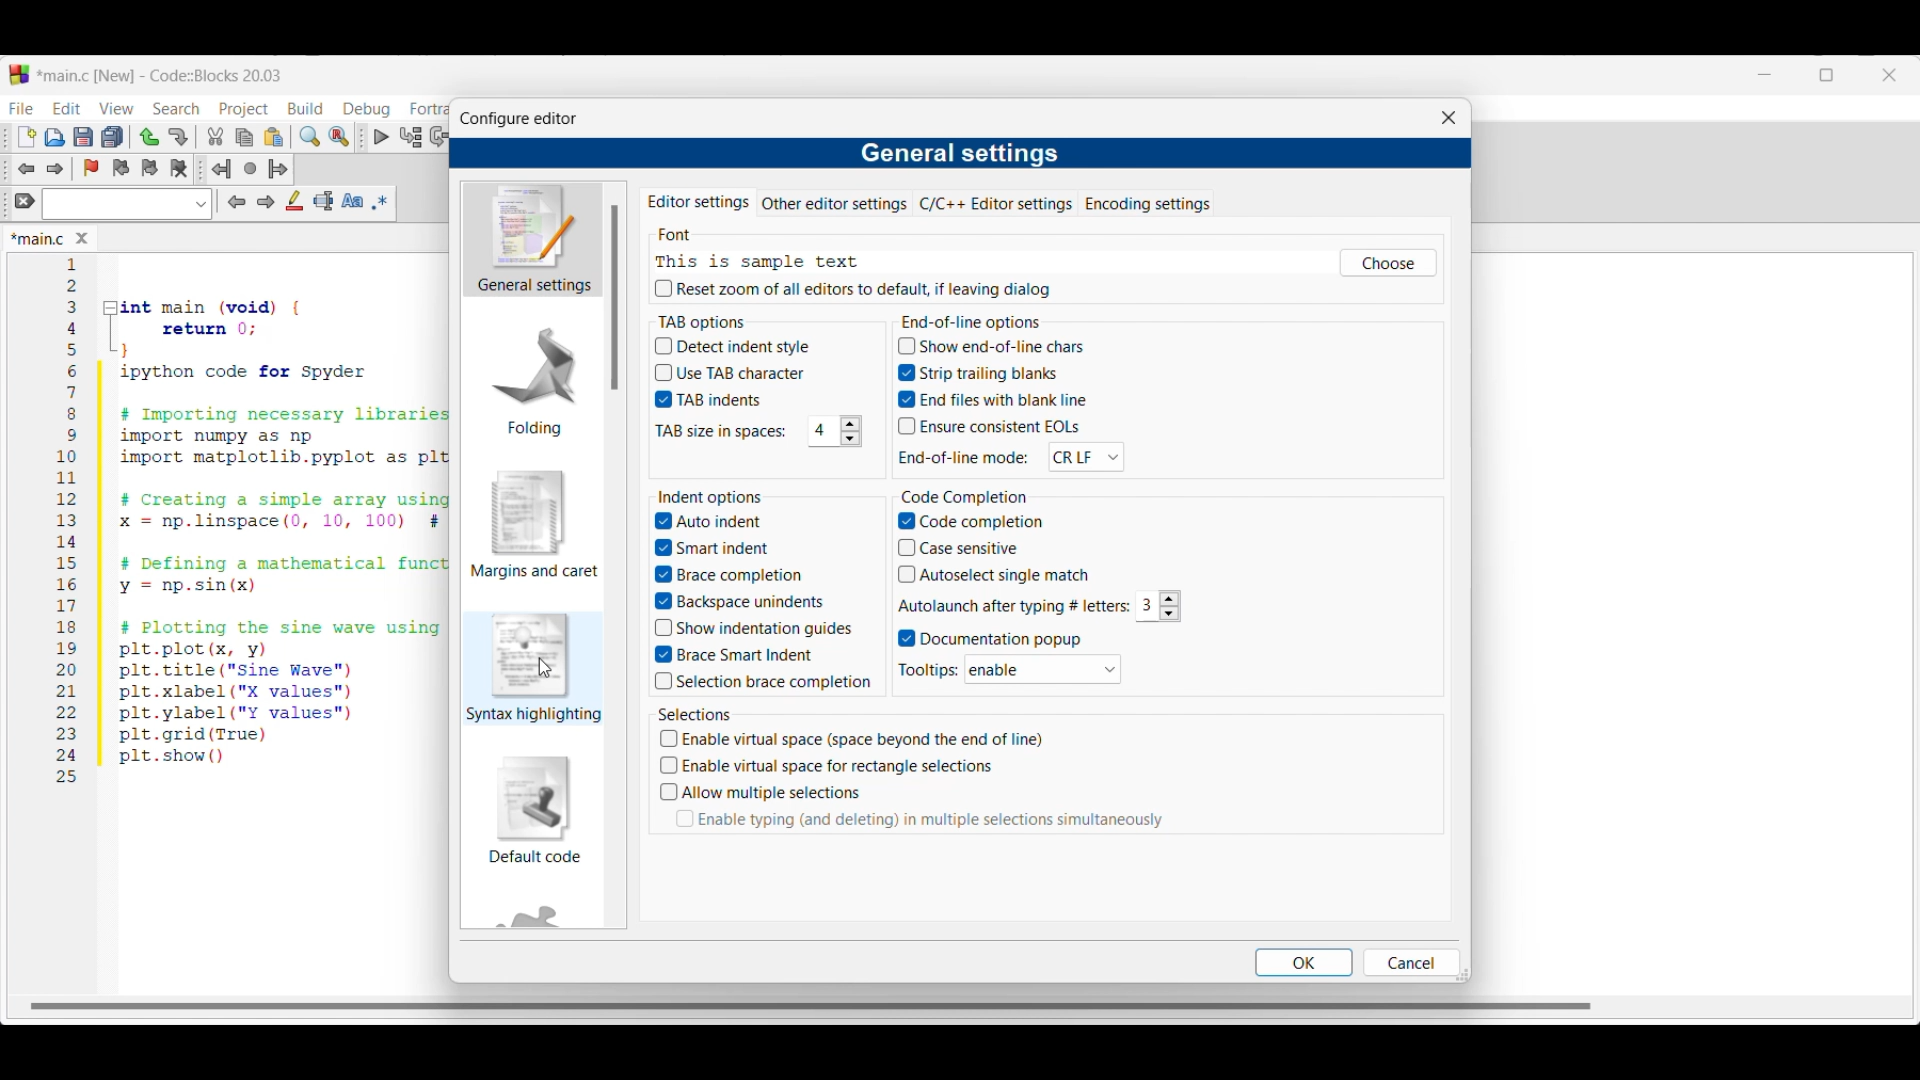 Image resolution: width=1920 pixels, height=1080 pixels. I want to click on Ensure consistent EOLs, so click(989, 425).